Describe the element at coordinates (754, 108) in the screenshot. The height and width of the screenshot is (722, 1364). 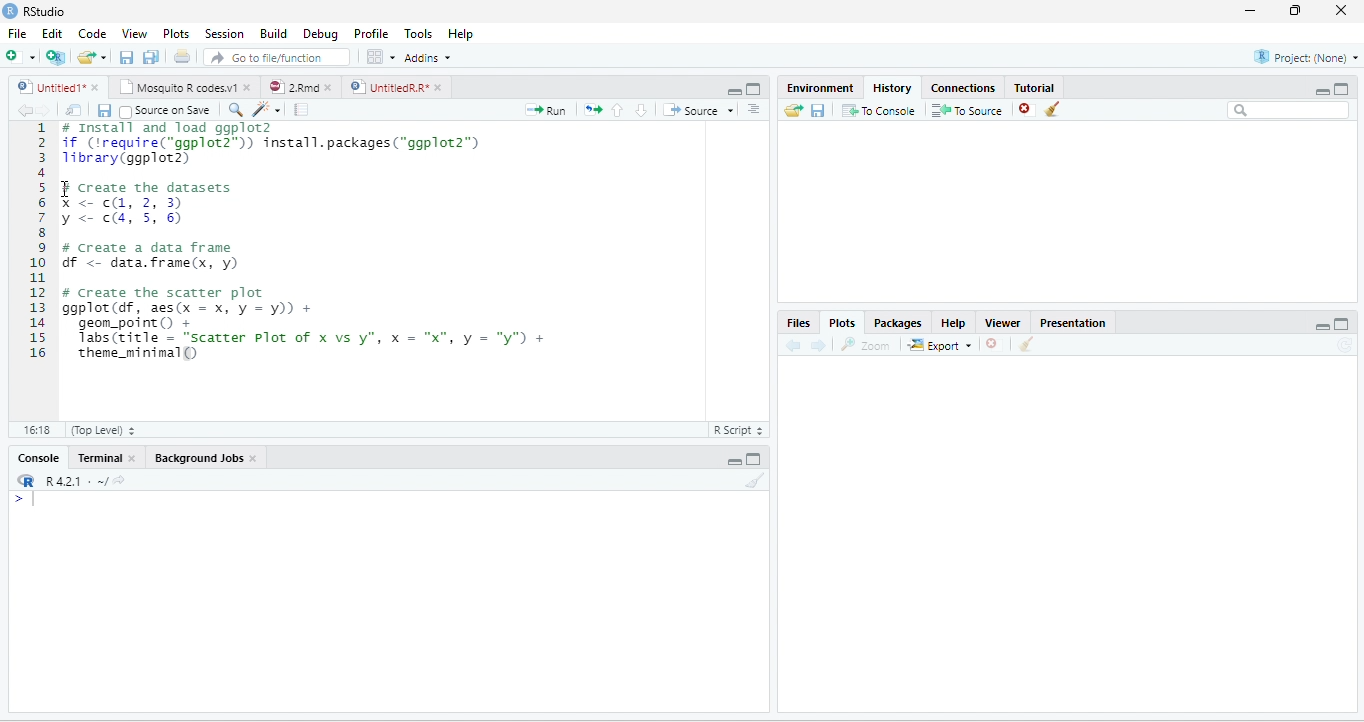
I see `Show document outline` at that location.